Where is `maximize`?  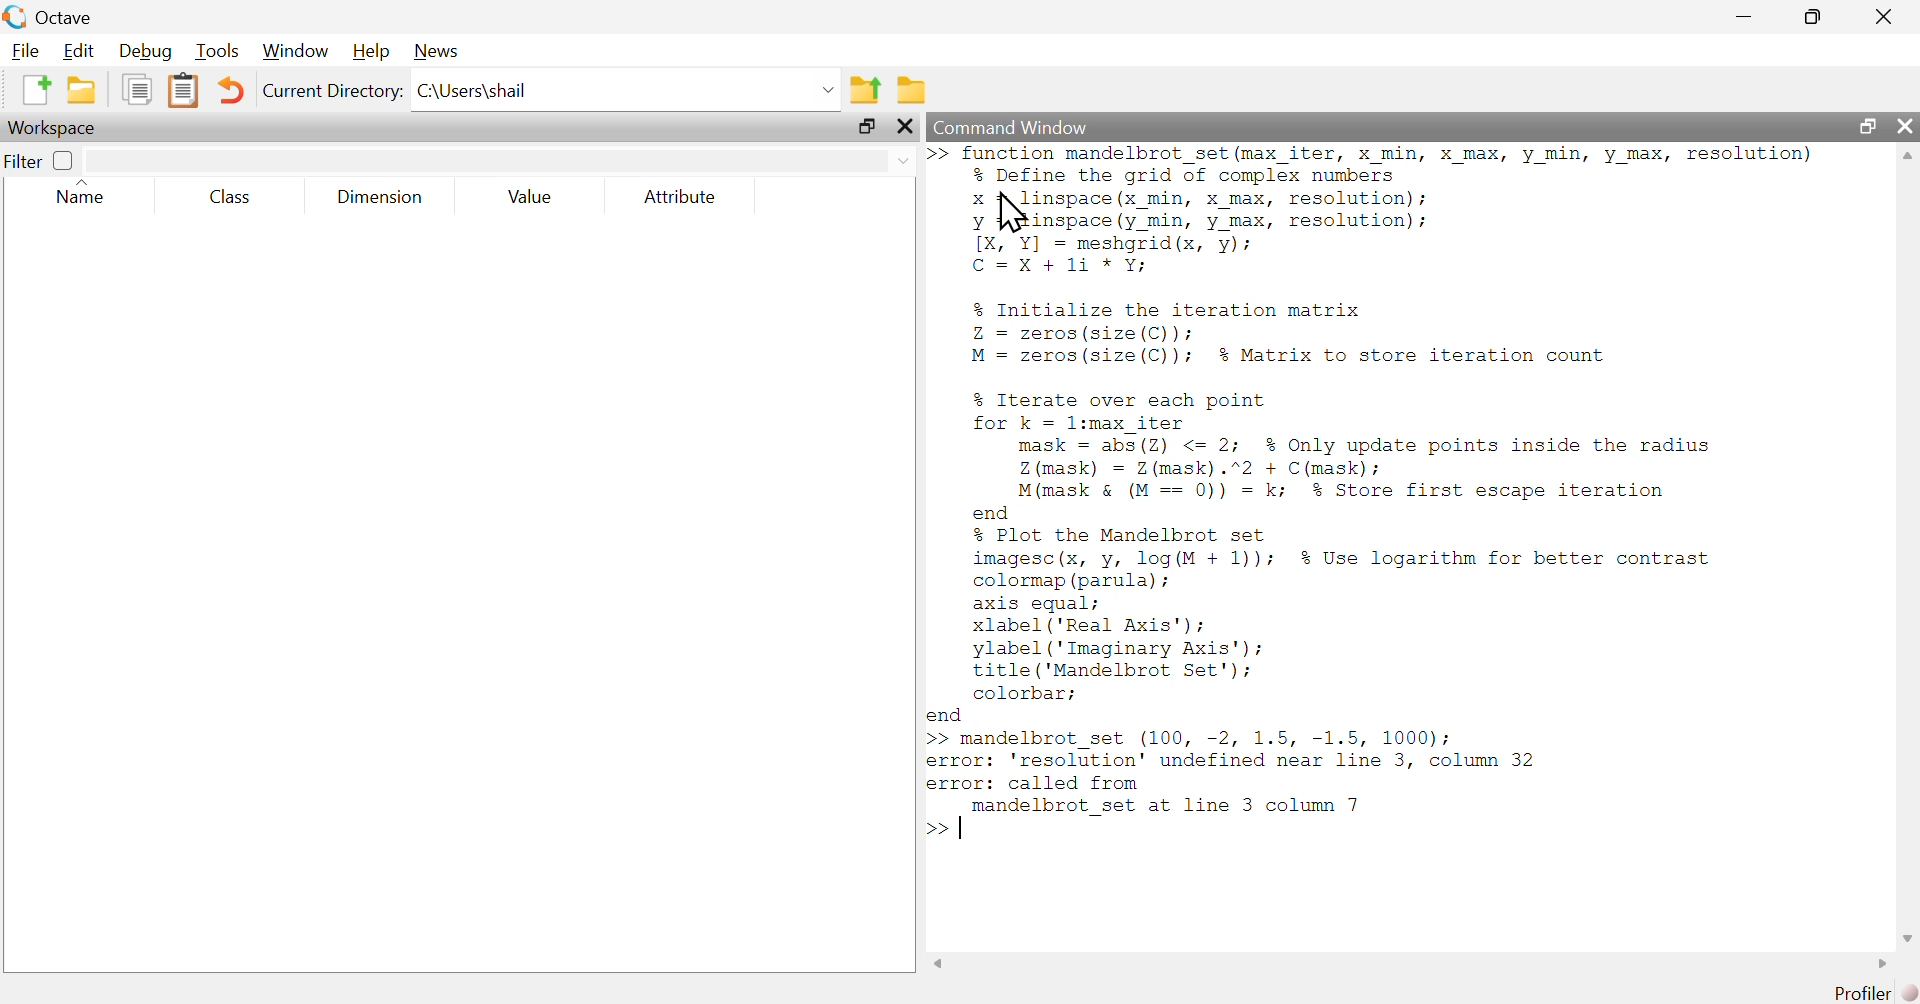
maximize is located at coordinates (1868, 127).